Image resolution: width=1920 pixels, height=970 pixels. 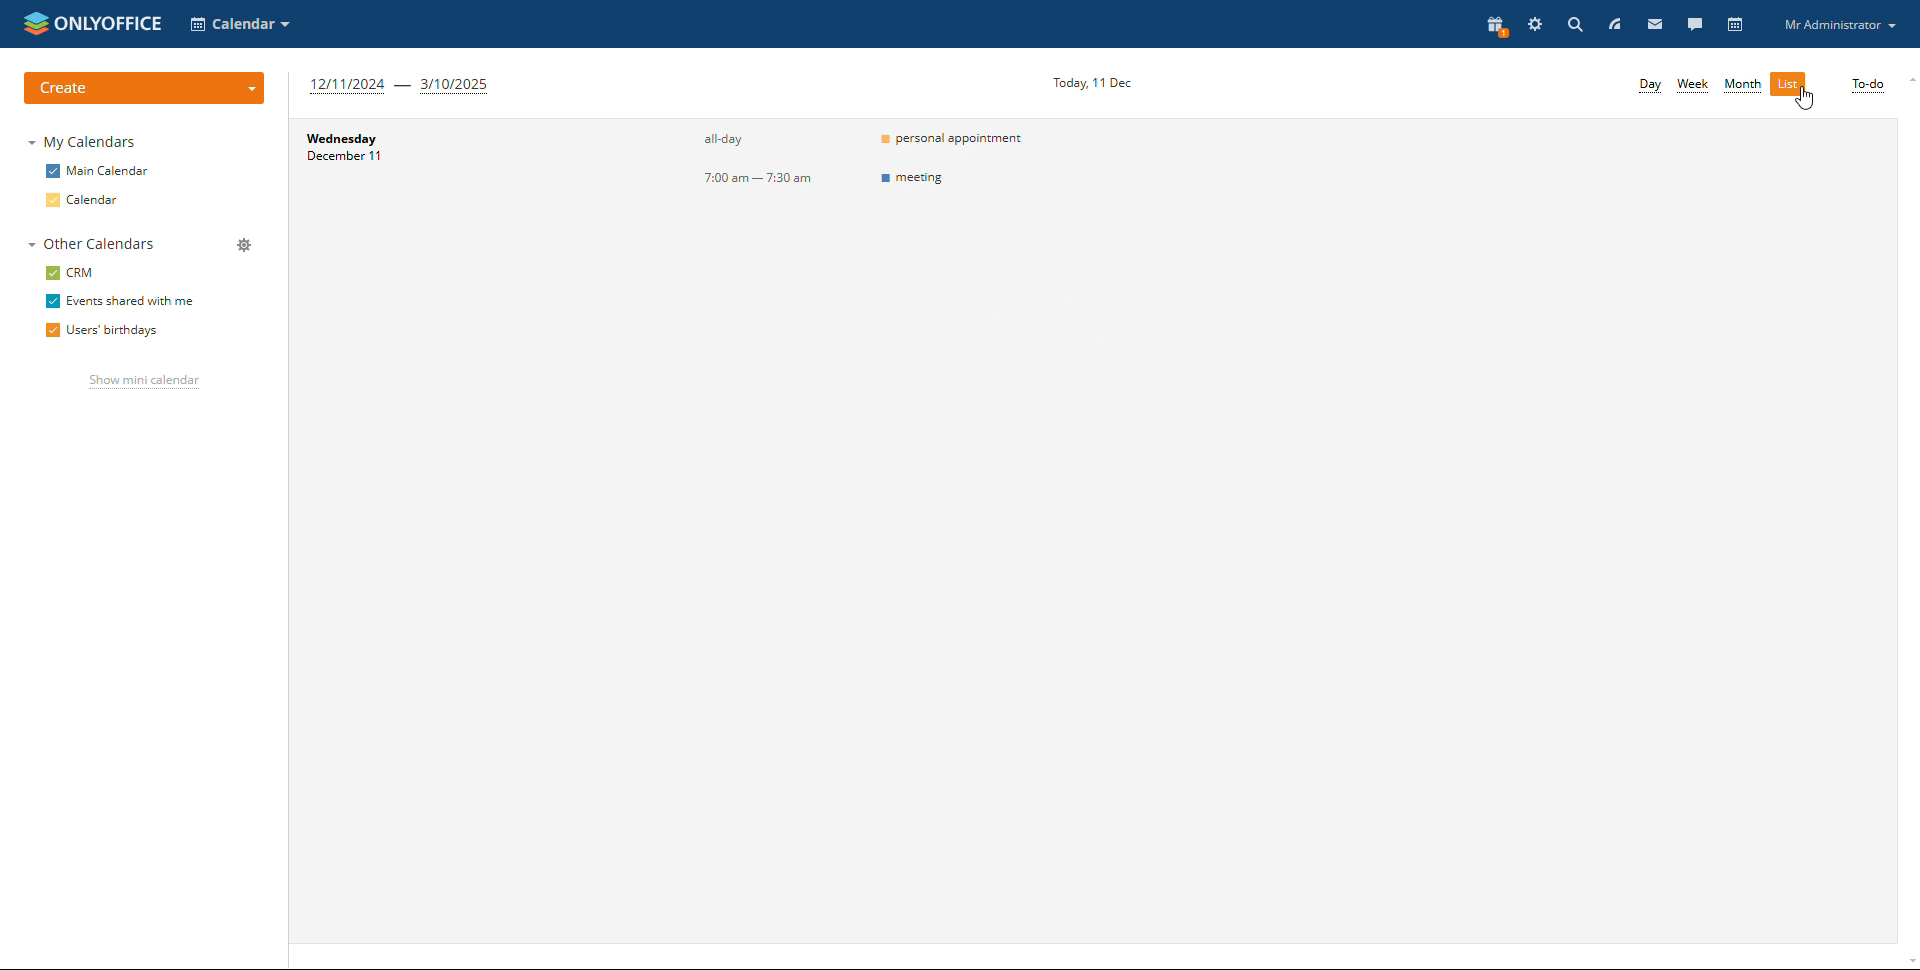 What do you see at coordinates (71, 272) in the screenshot?
I see `crm` at bounding box center [71, 272].